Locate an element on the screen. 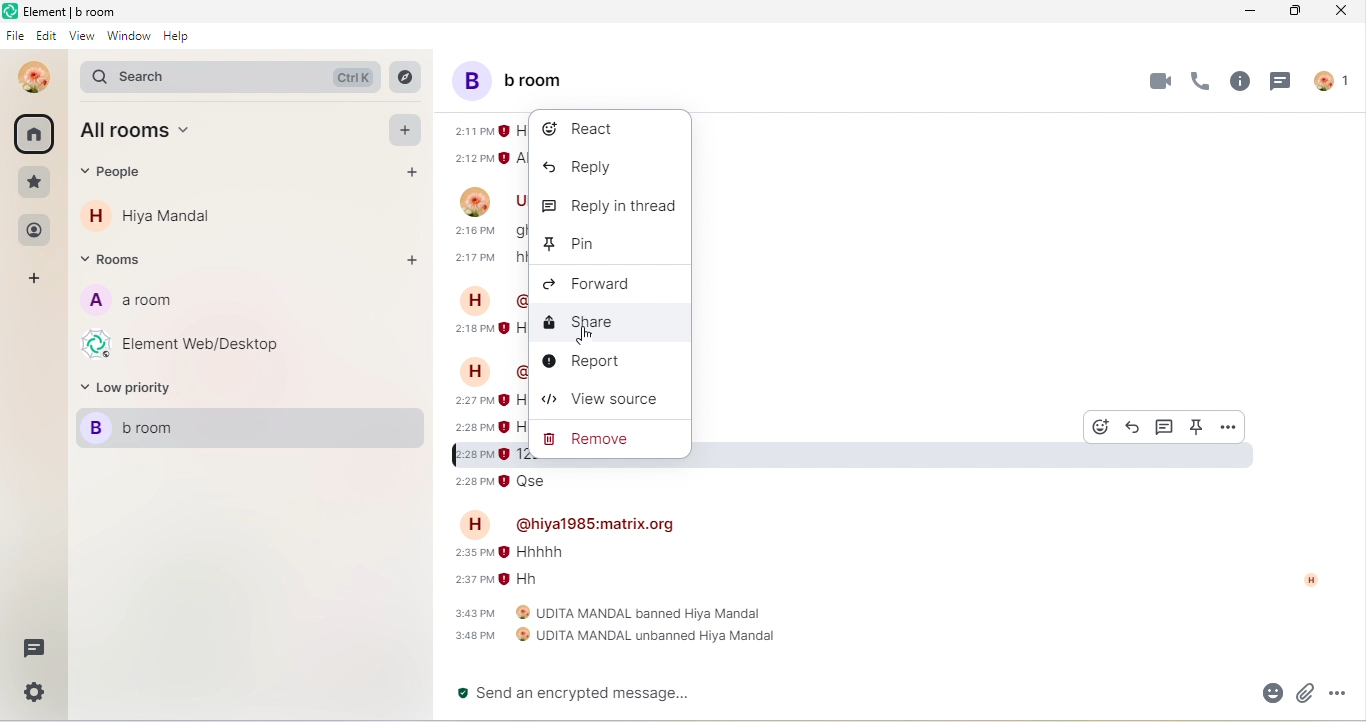 Image resolution: width=1366 pixels, height=722 pixels. view source is located at coordinates (609, 403).